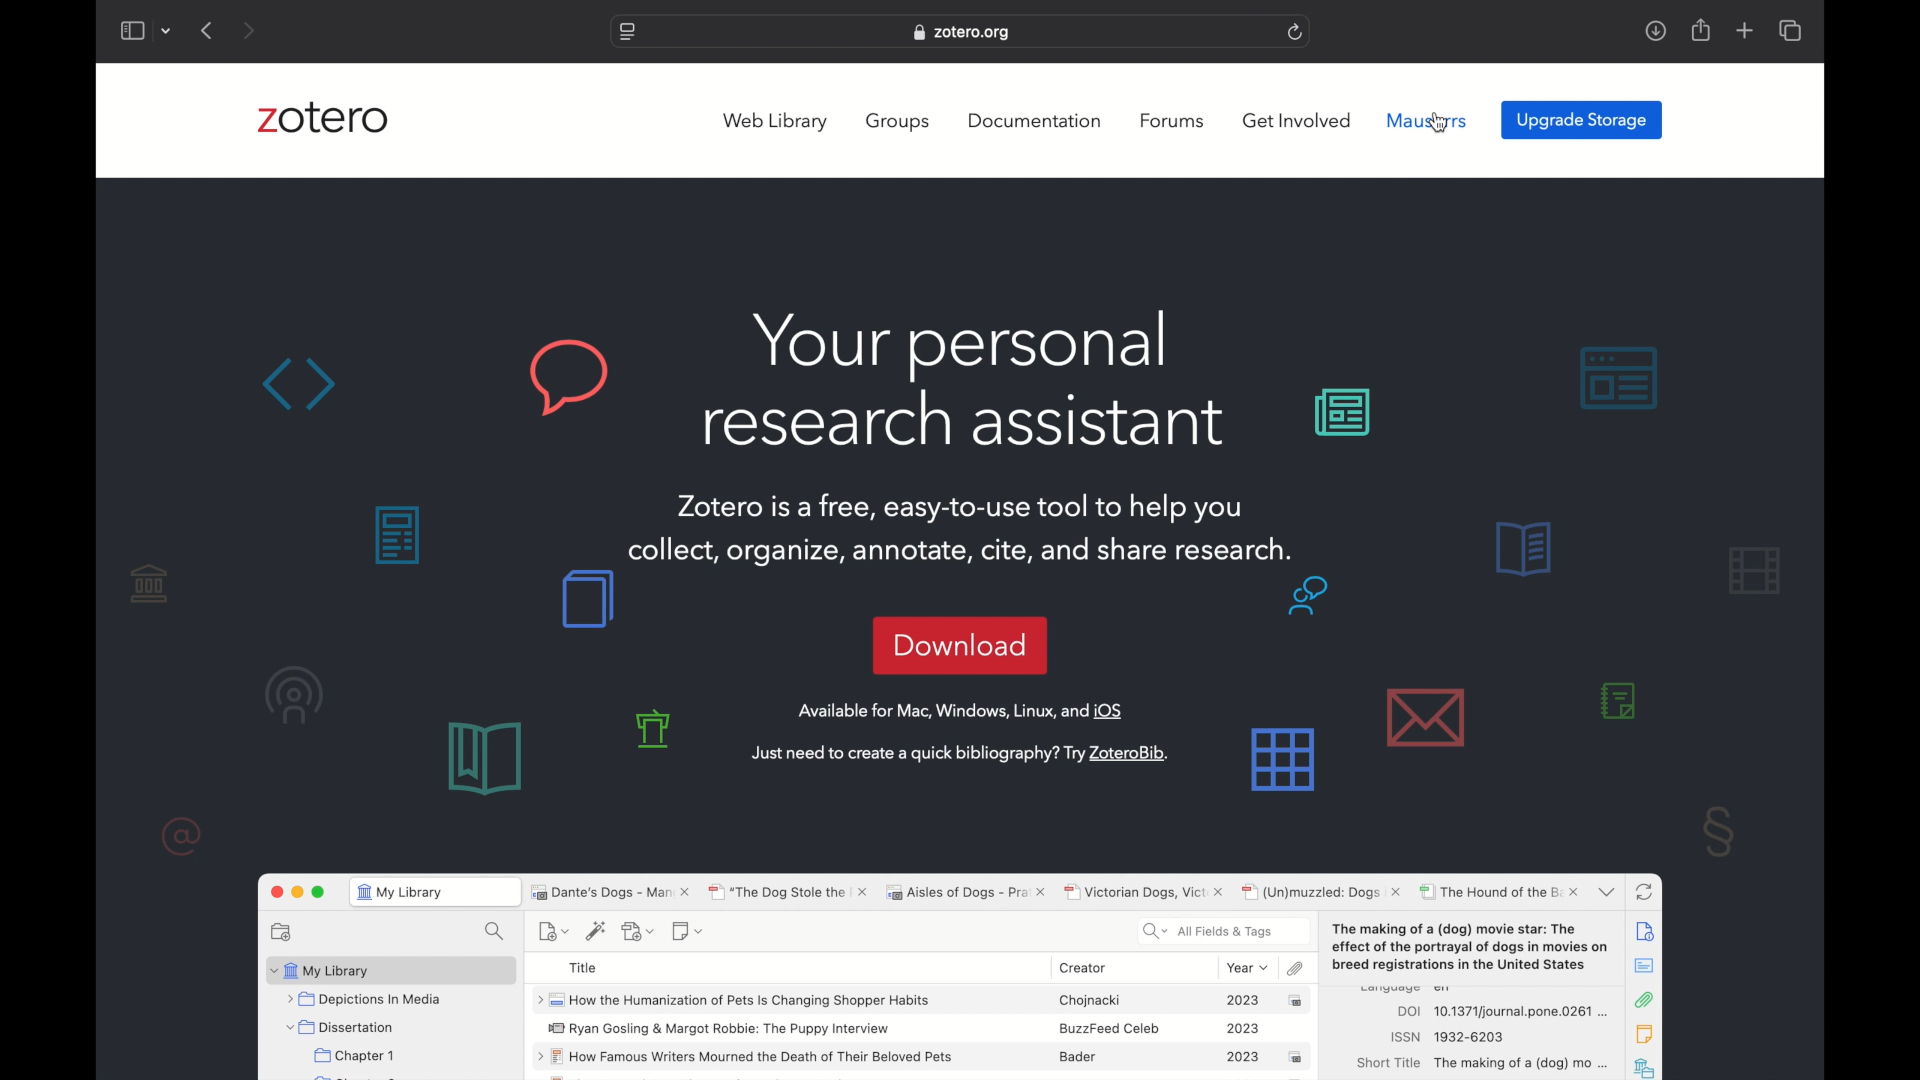 This screenshot has height=1080, width=1920. What do you see at coordinates (964, 33) in the screenshot?
I see `website address` at bounding box center [964, 33].